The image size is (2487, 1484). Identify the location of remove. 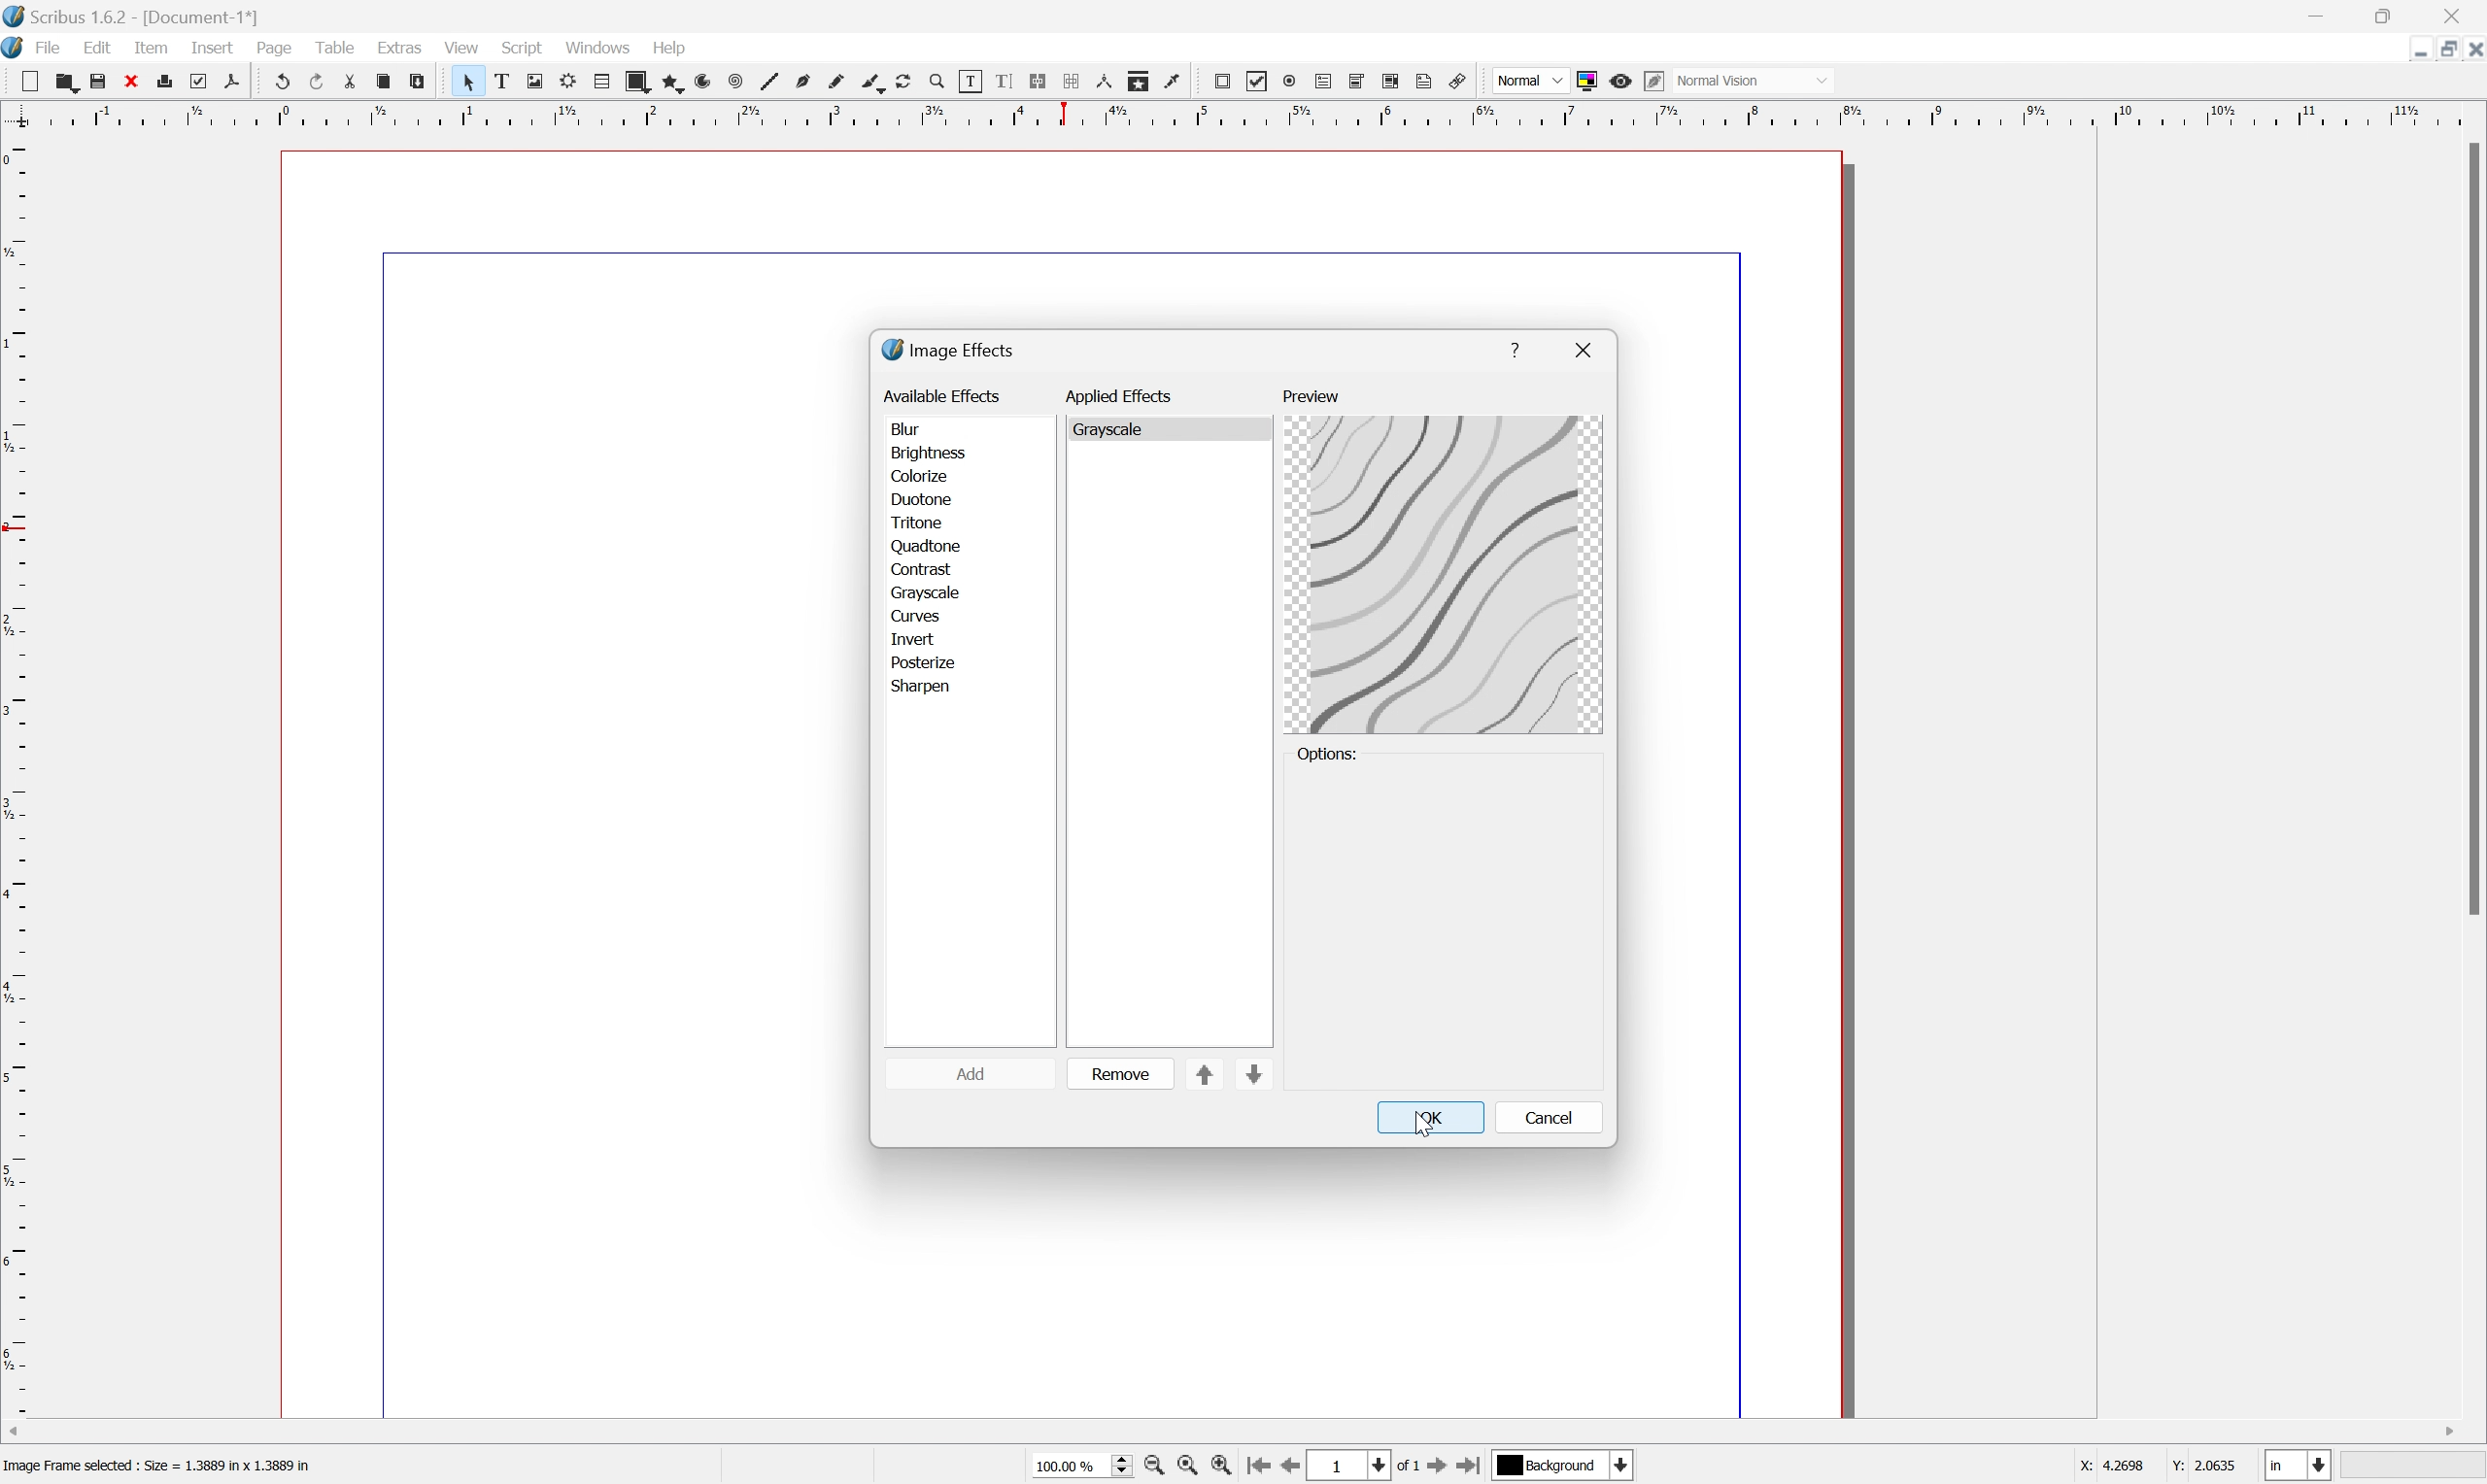
(1121, 1073).